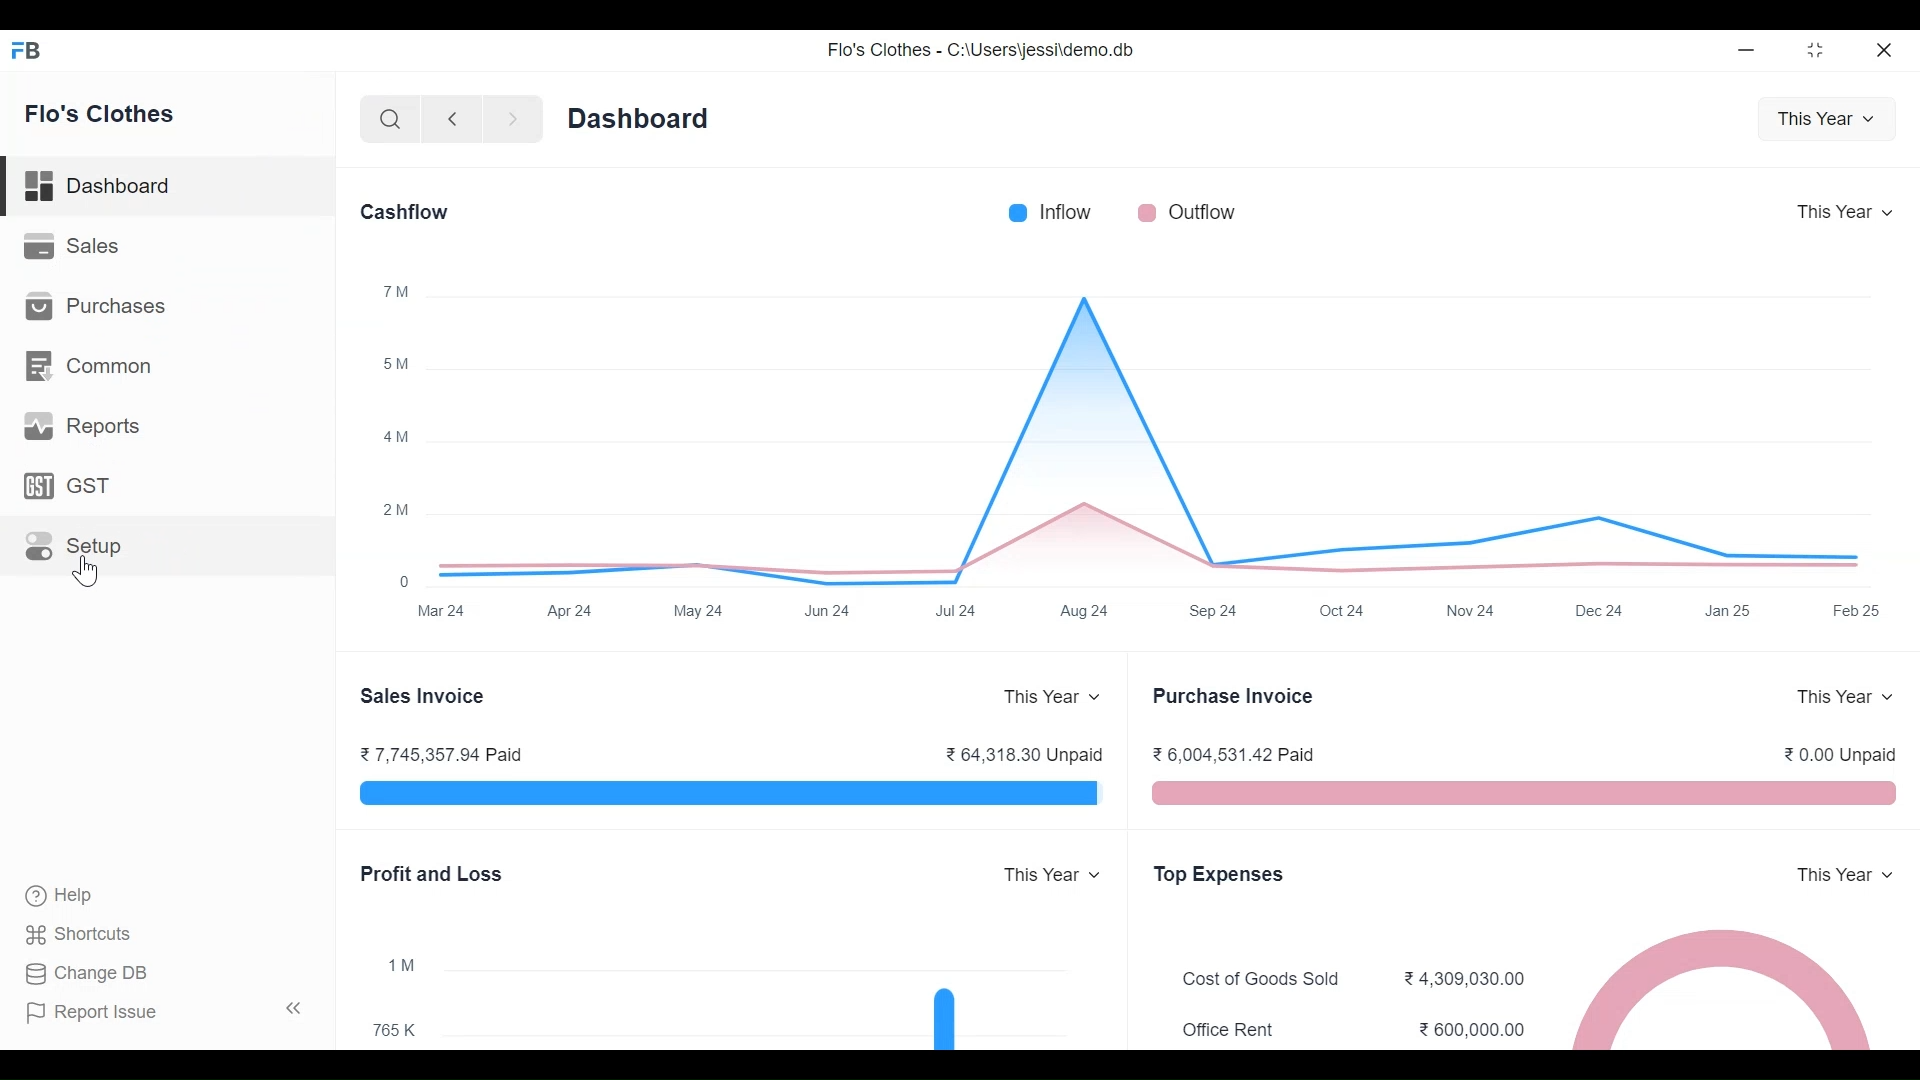  What do you see at coordinates (87, 972) in the screenshot?
I see `Change DB` at bounding box center [87, 972].